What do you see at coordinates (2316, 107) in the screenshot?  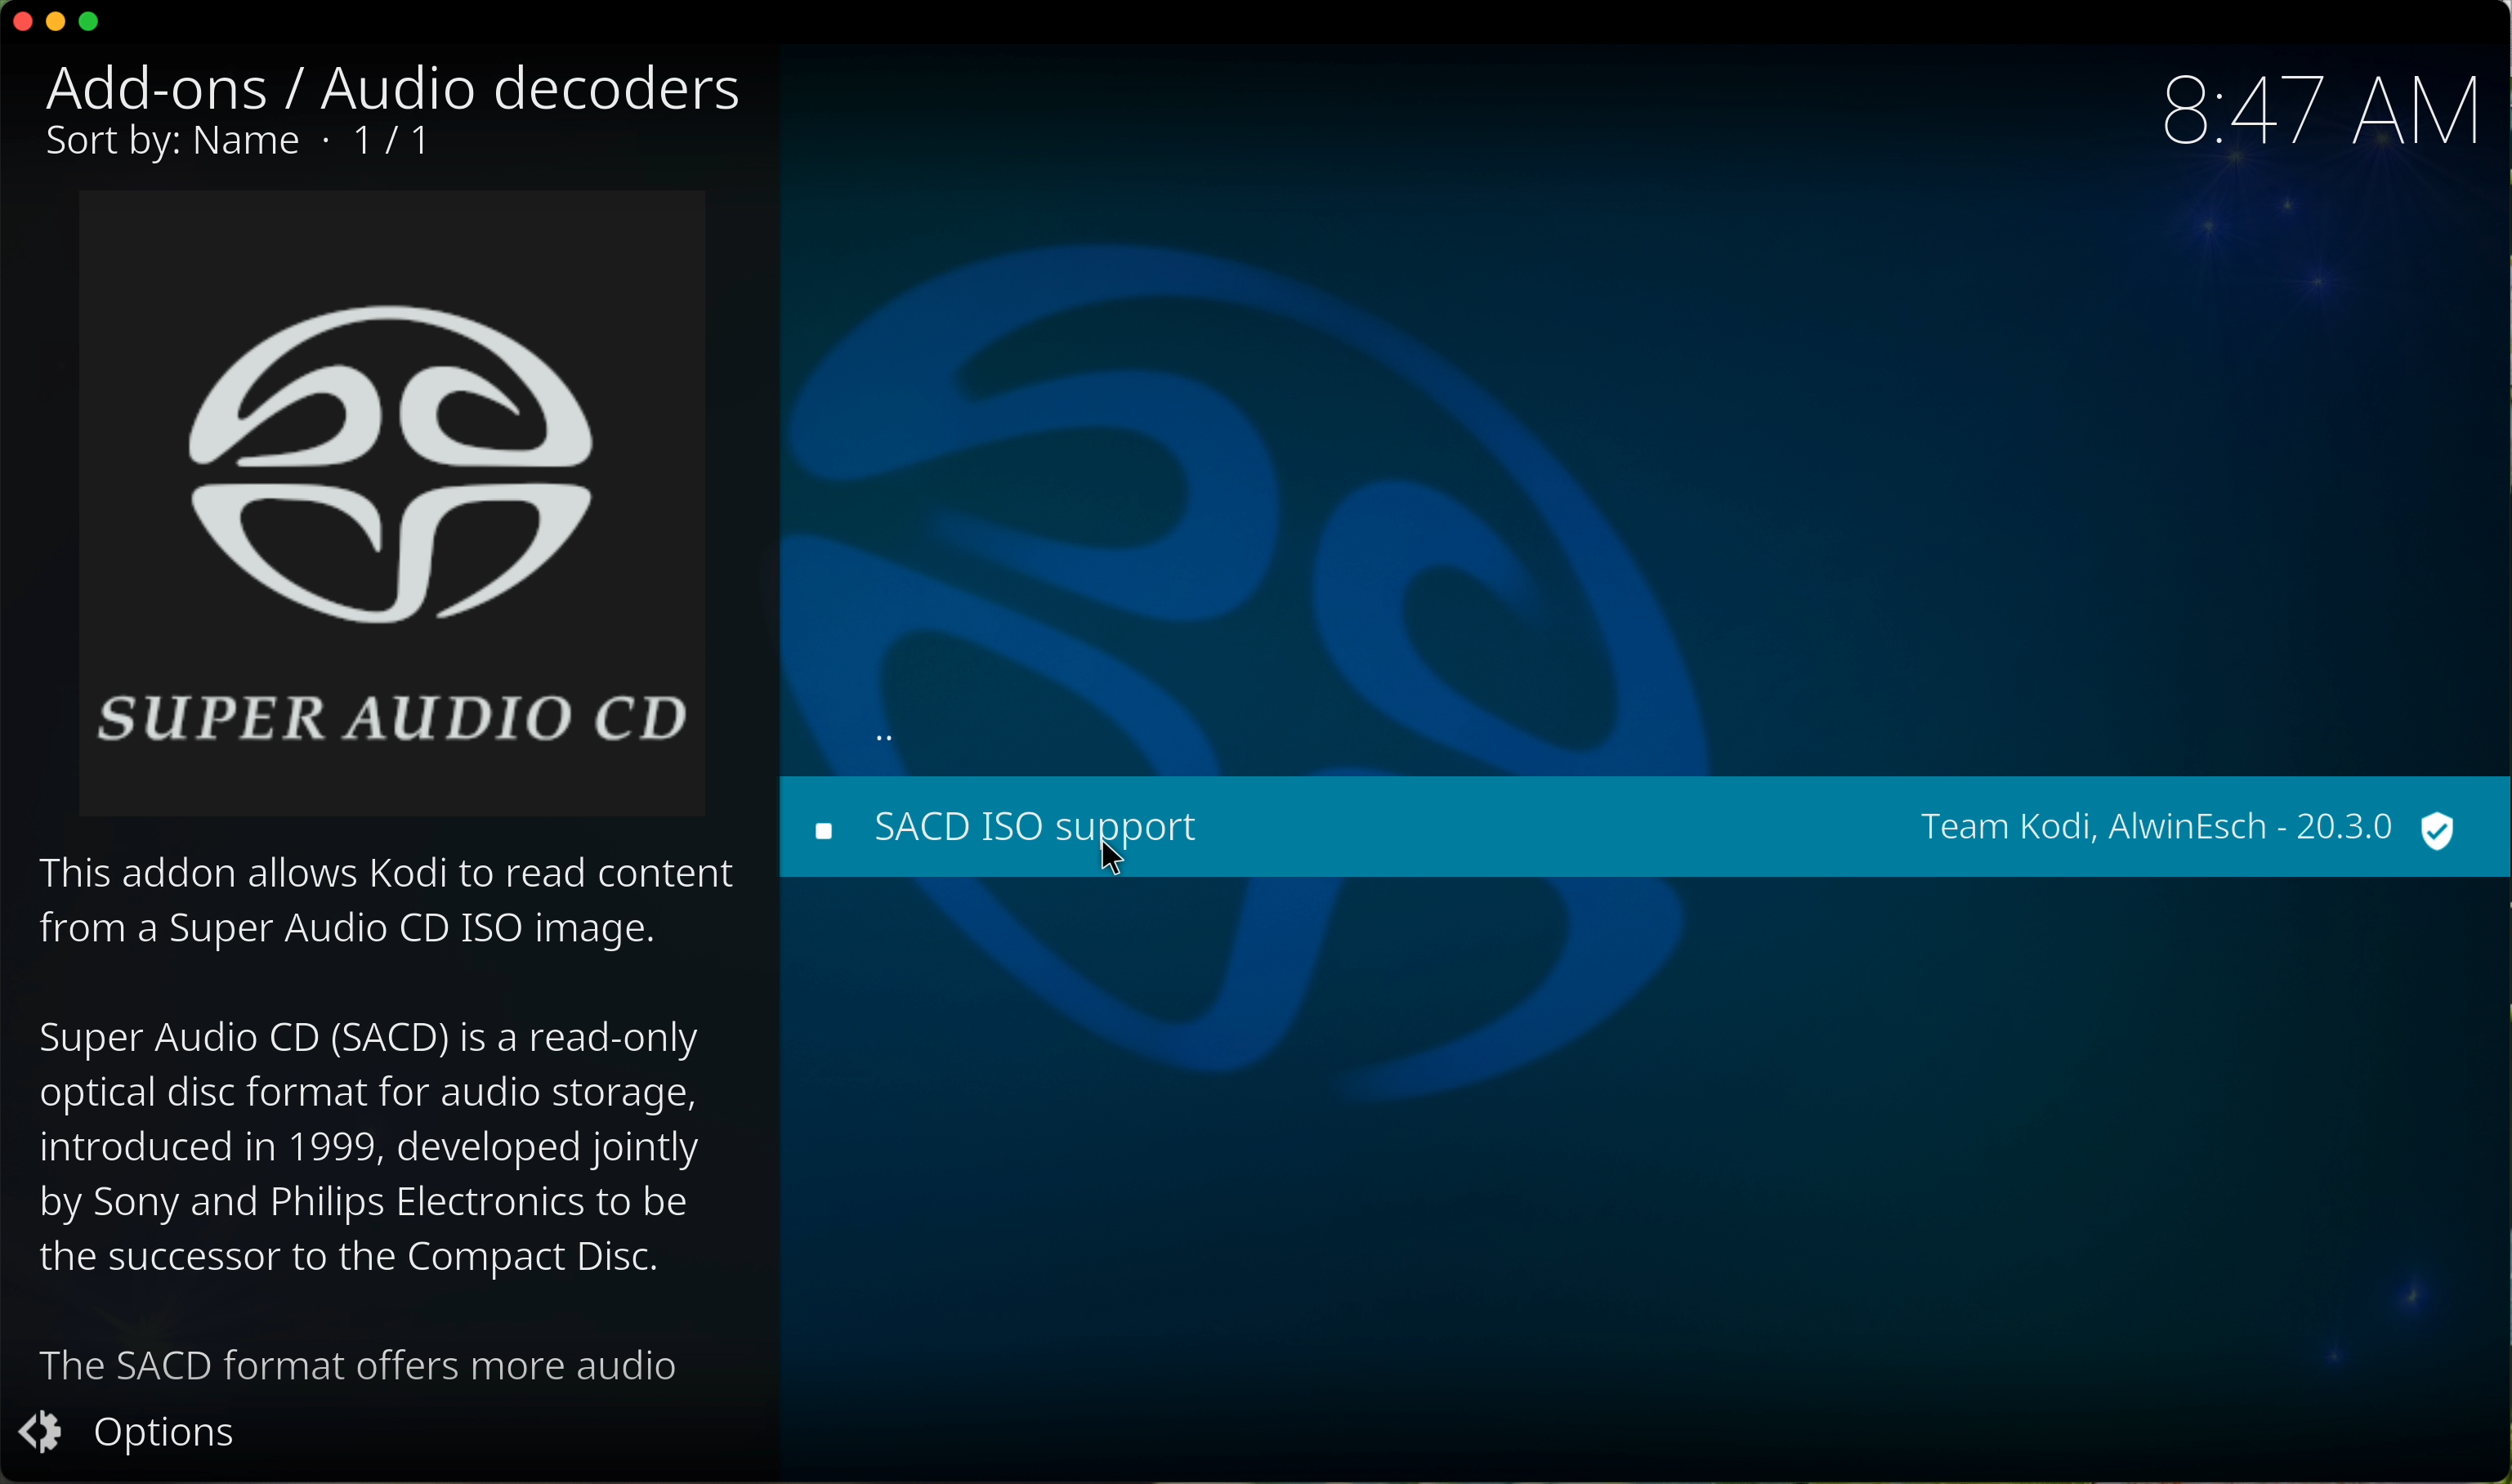 I see `hour` at bounding box center [2316, 107].